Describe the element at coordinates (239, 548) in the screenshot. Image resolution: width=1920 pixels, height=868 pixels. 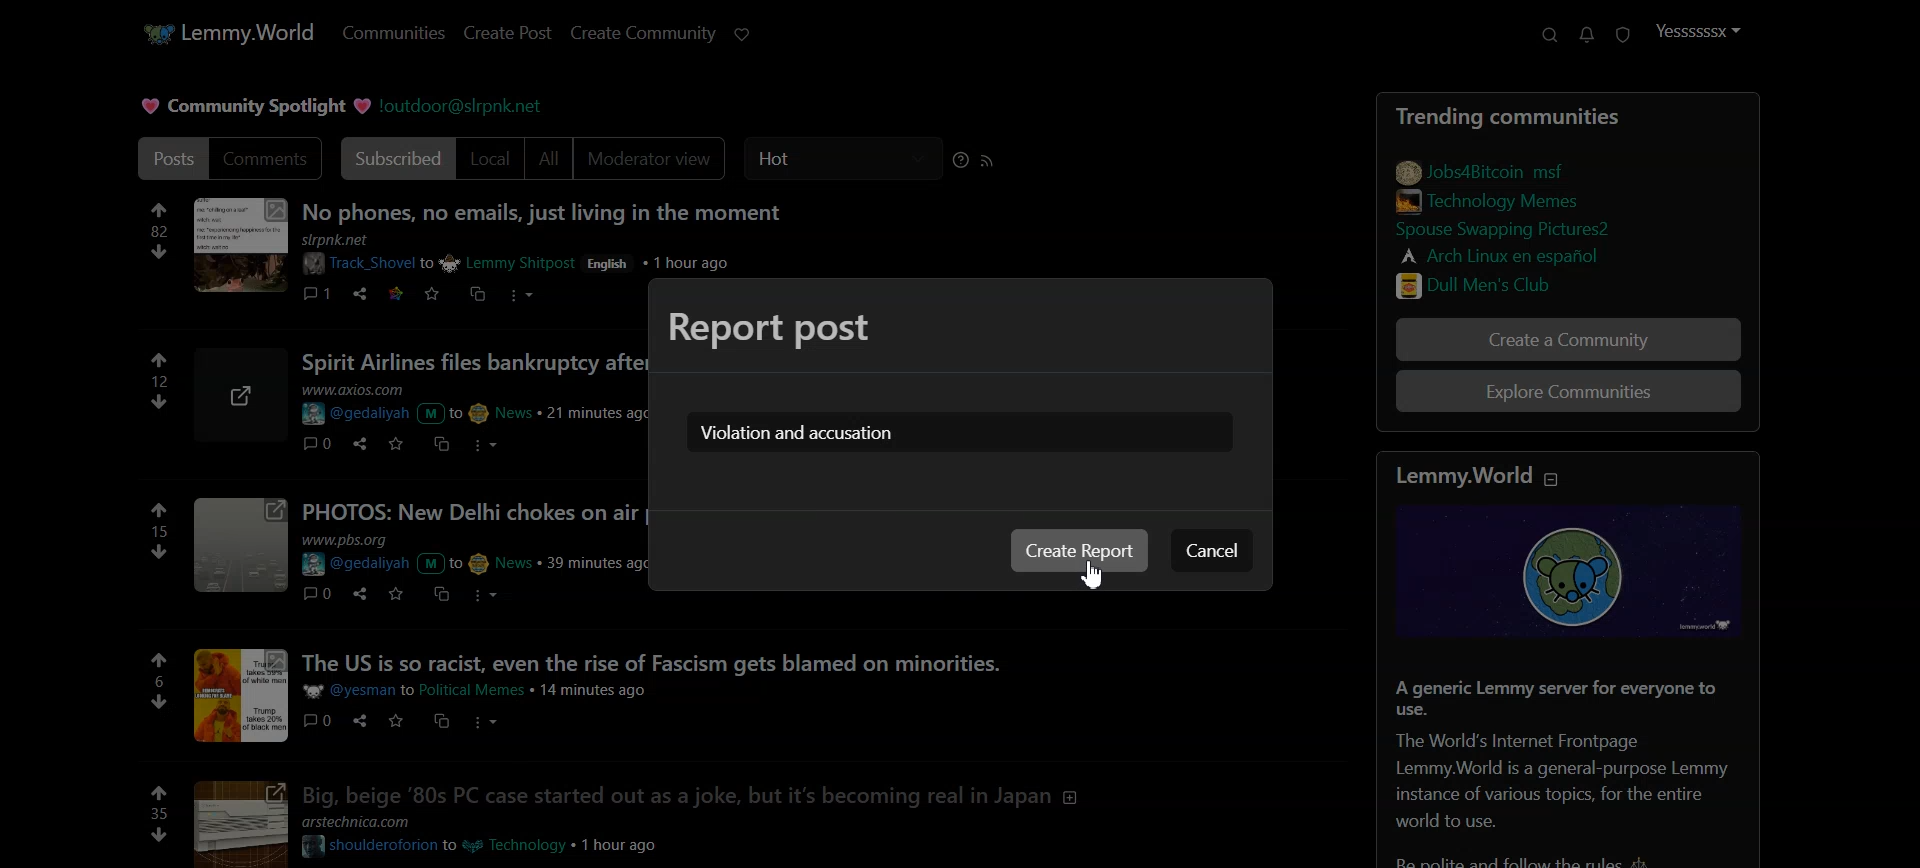
I see `image` at that location.